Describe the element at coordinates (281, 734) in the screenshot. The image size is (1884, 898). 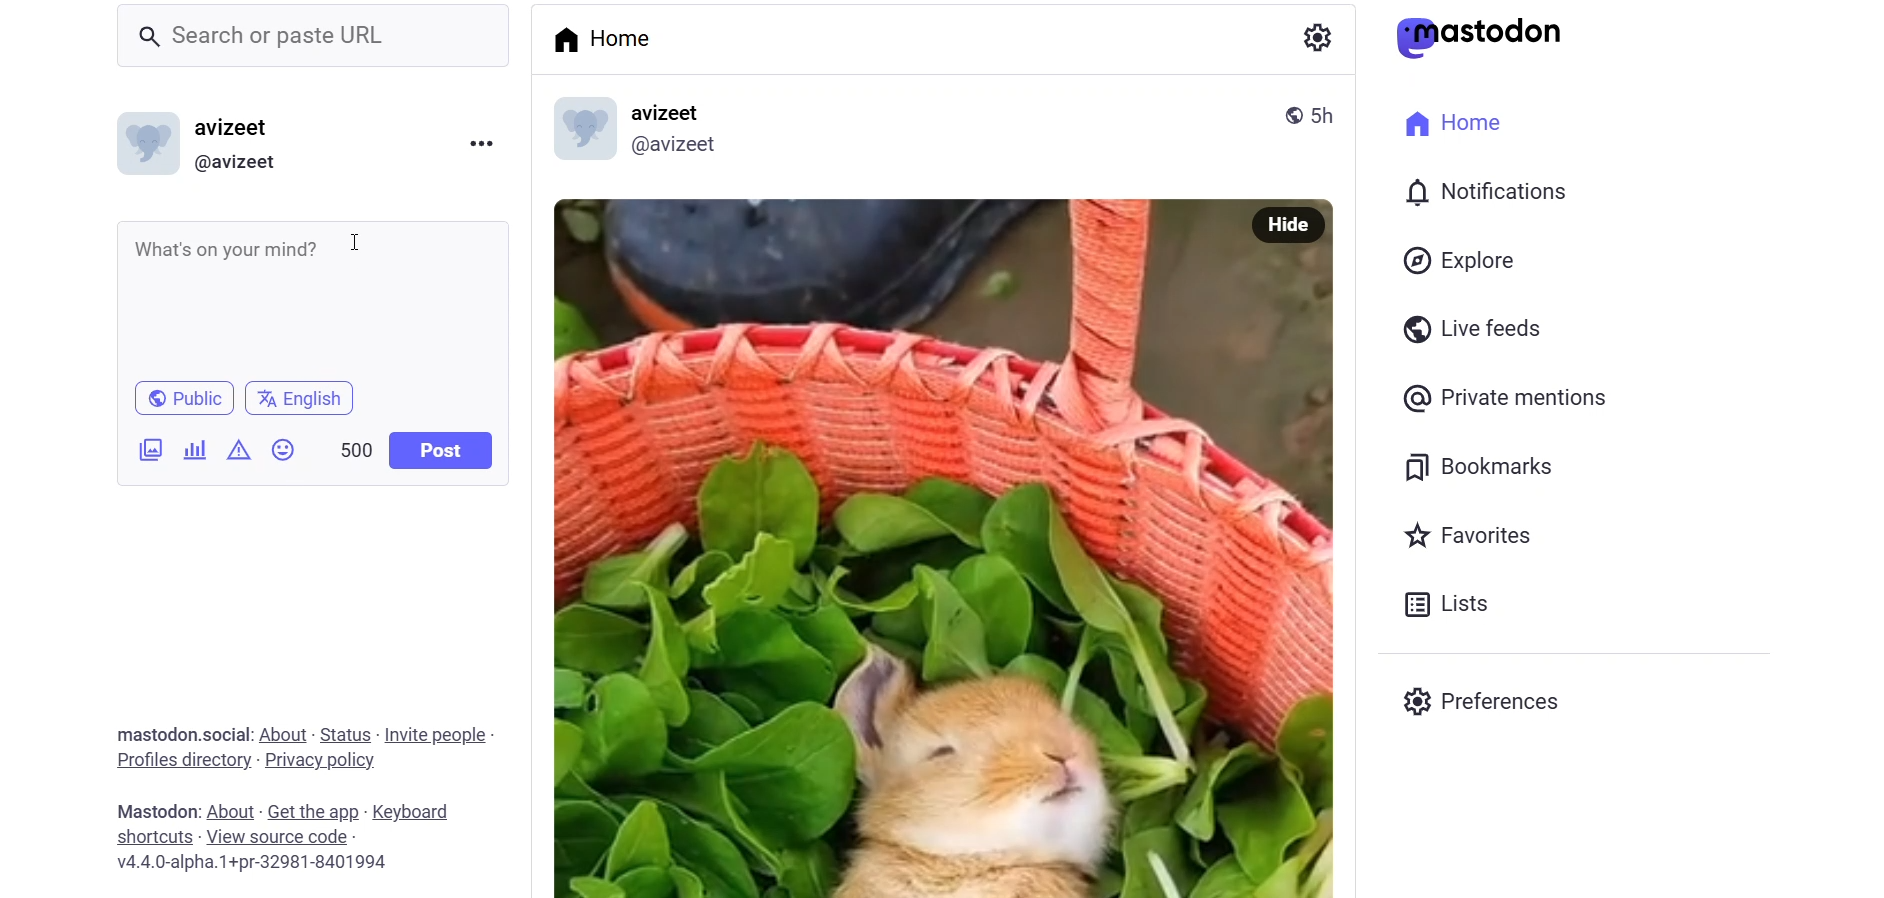
I see `about` at that location.